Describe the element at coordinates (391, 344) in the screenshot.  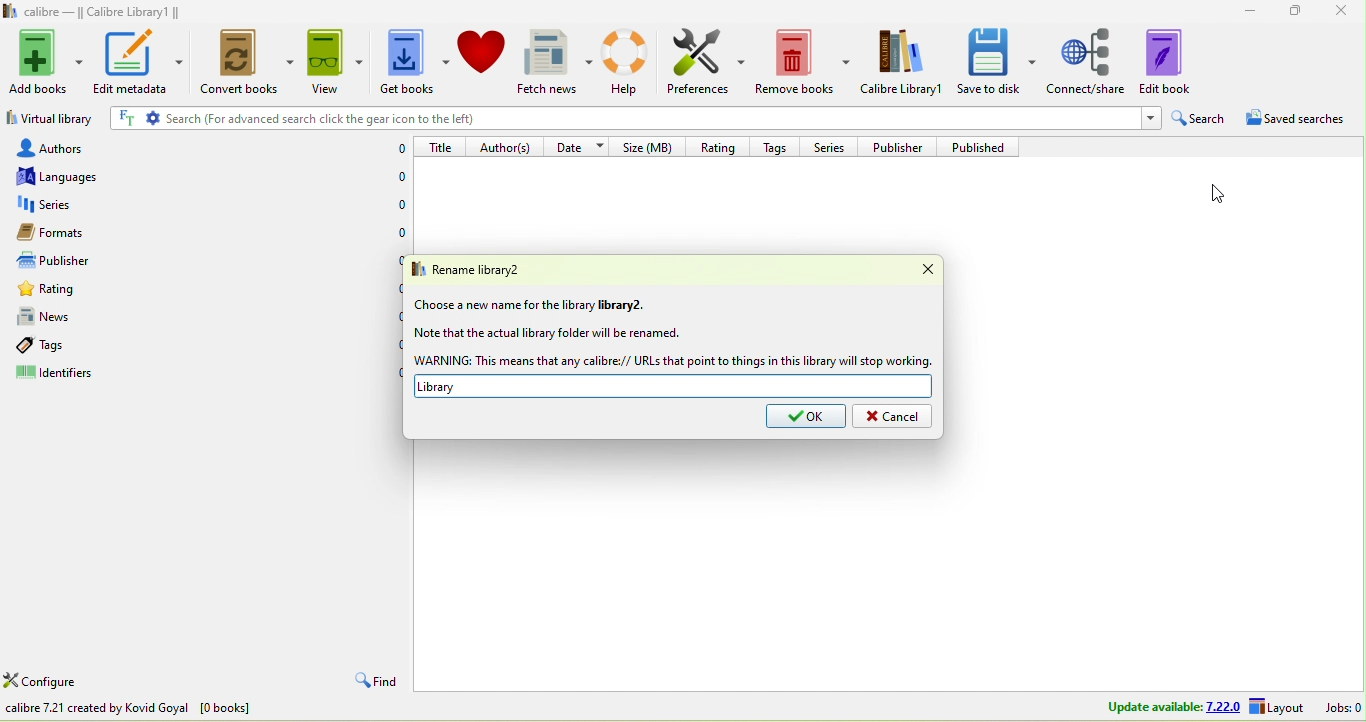
I see `0` at that location.